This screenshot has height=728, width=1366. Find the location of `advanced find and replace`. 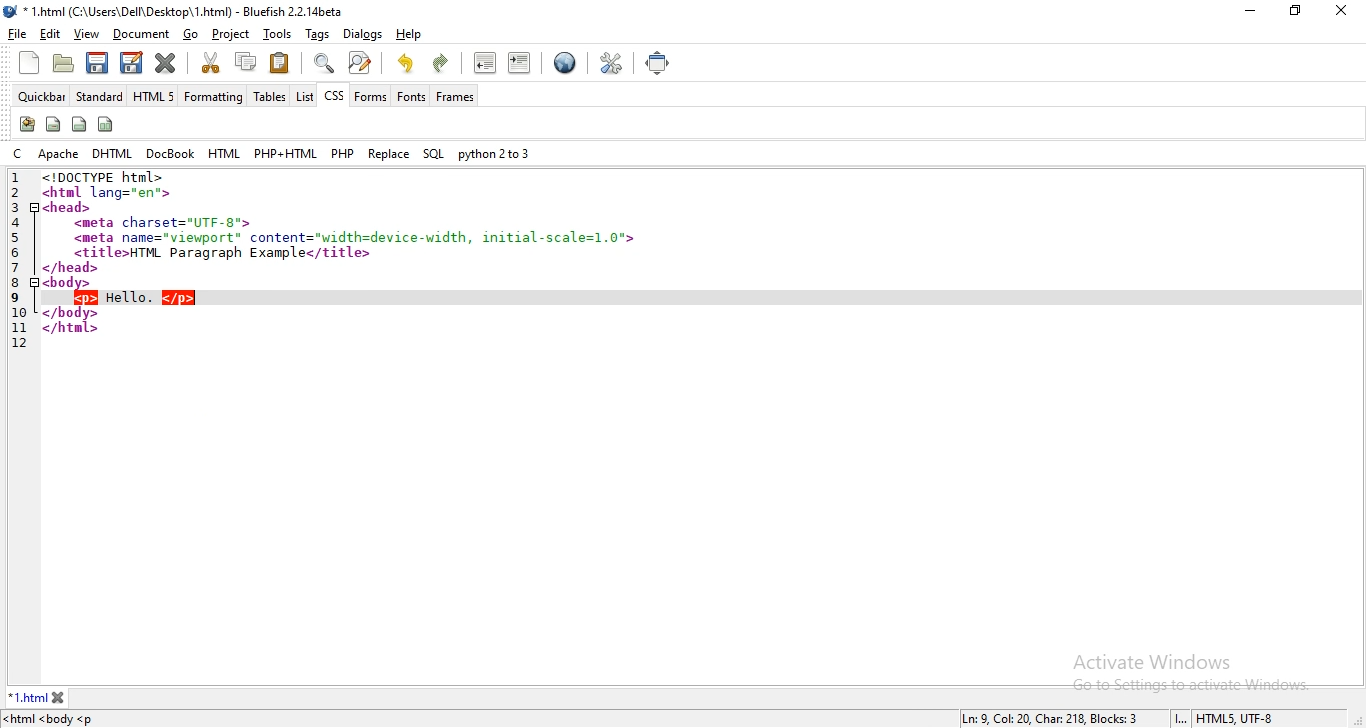

advanced find and replace is located at coordinates (362, 63).